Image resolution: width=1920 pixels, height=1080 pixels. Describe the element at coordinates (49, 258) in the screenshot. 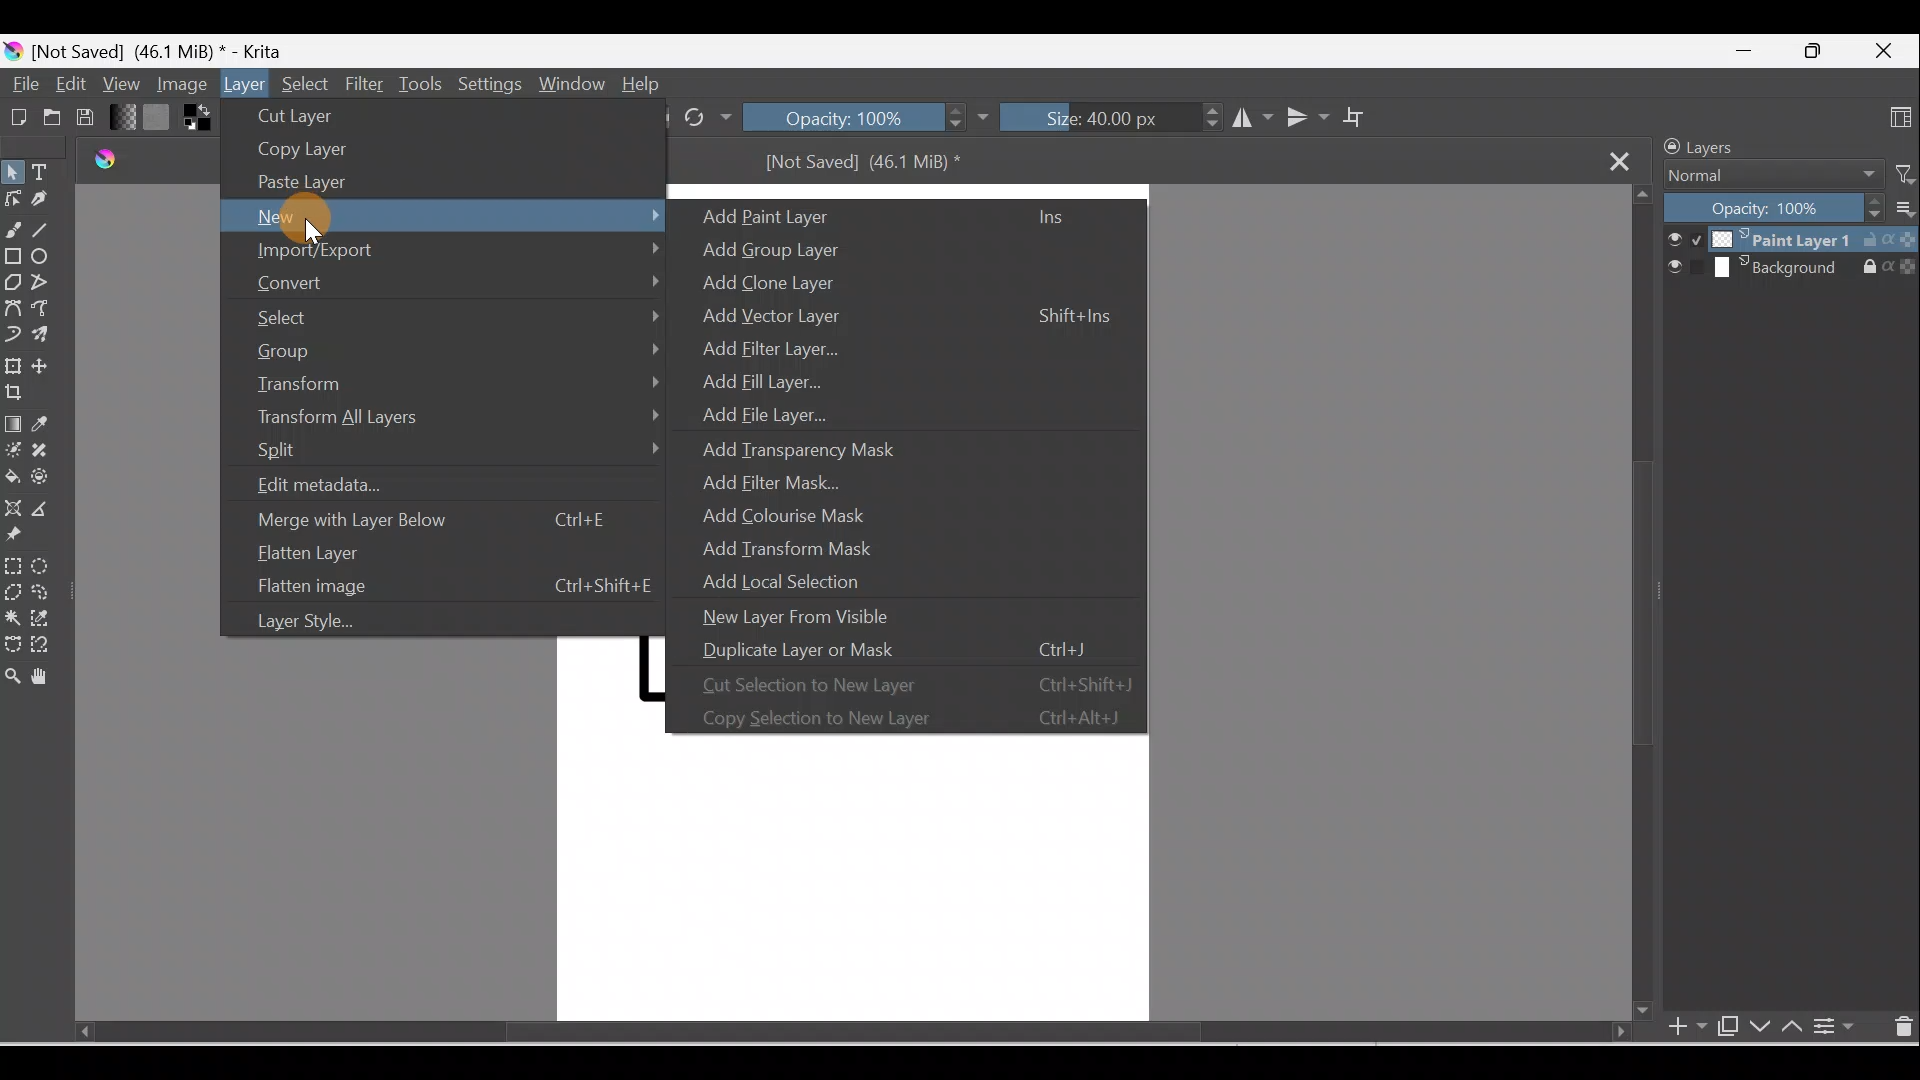

I see `Ellipse tool` at that location.